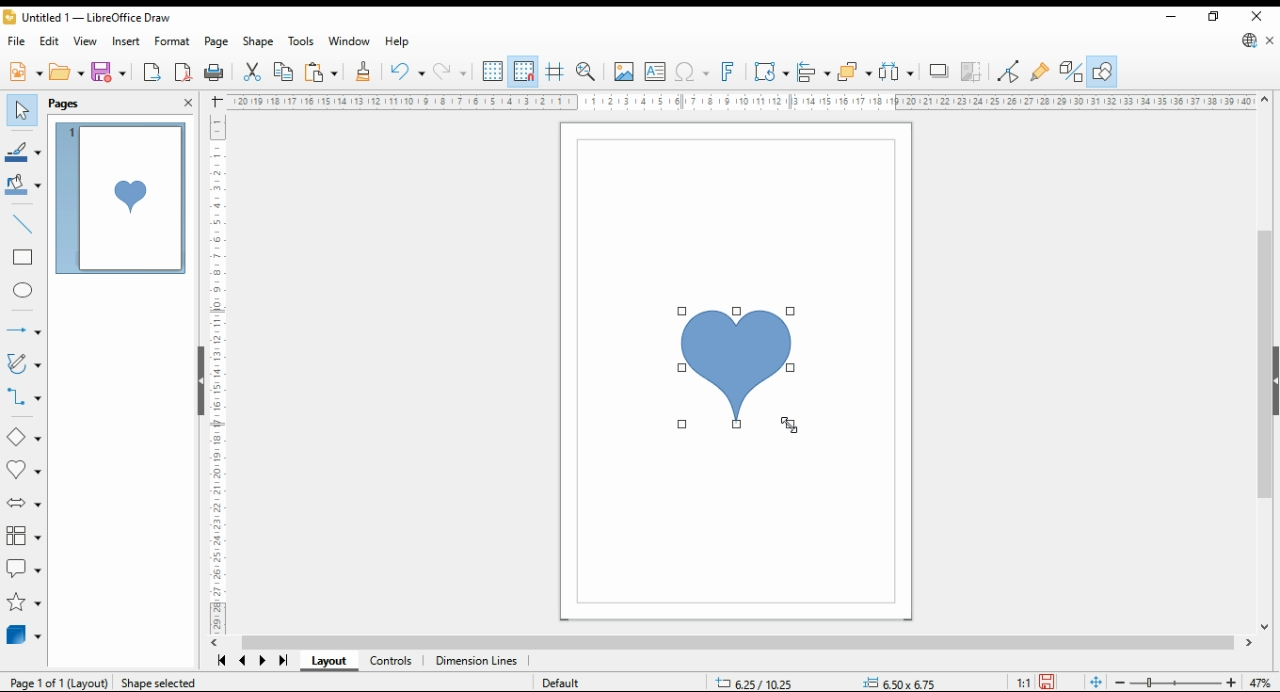 This screenshot has width=1280, height=692. I want to click on page, so click(217, 43).